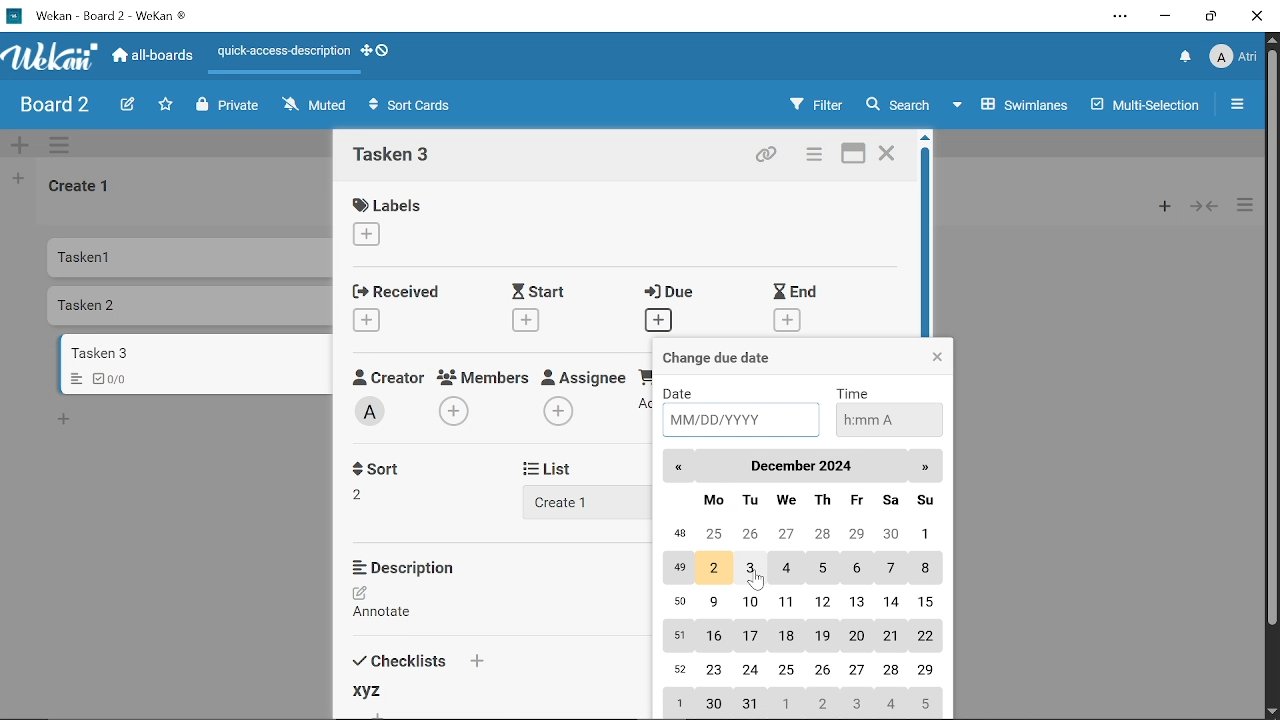 This screenshot has height=720, width=1280. Describe the element at coordinates (1243, 106) in the screenshot. I see `Open /close sidebar` at that location.